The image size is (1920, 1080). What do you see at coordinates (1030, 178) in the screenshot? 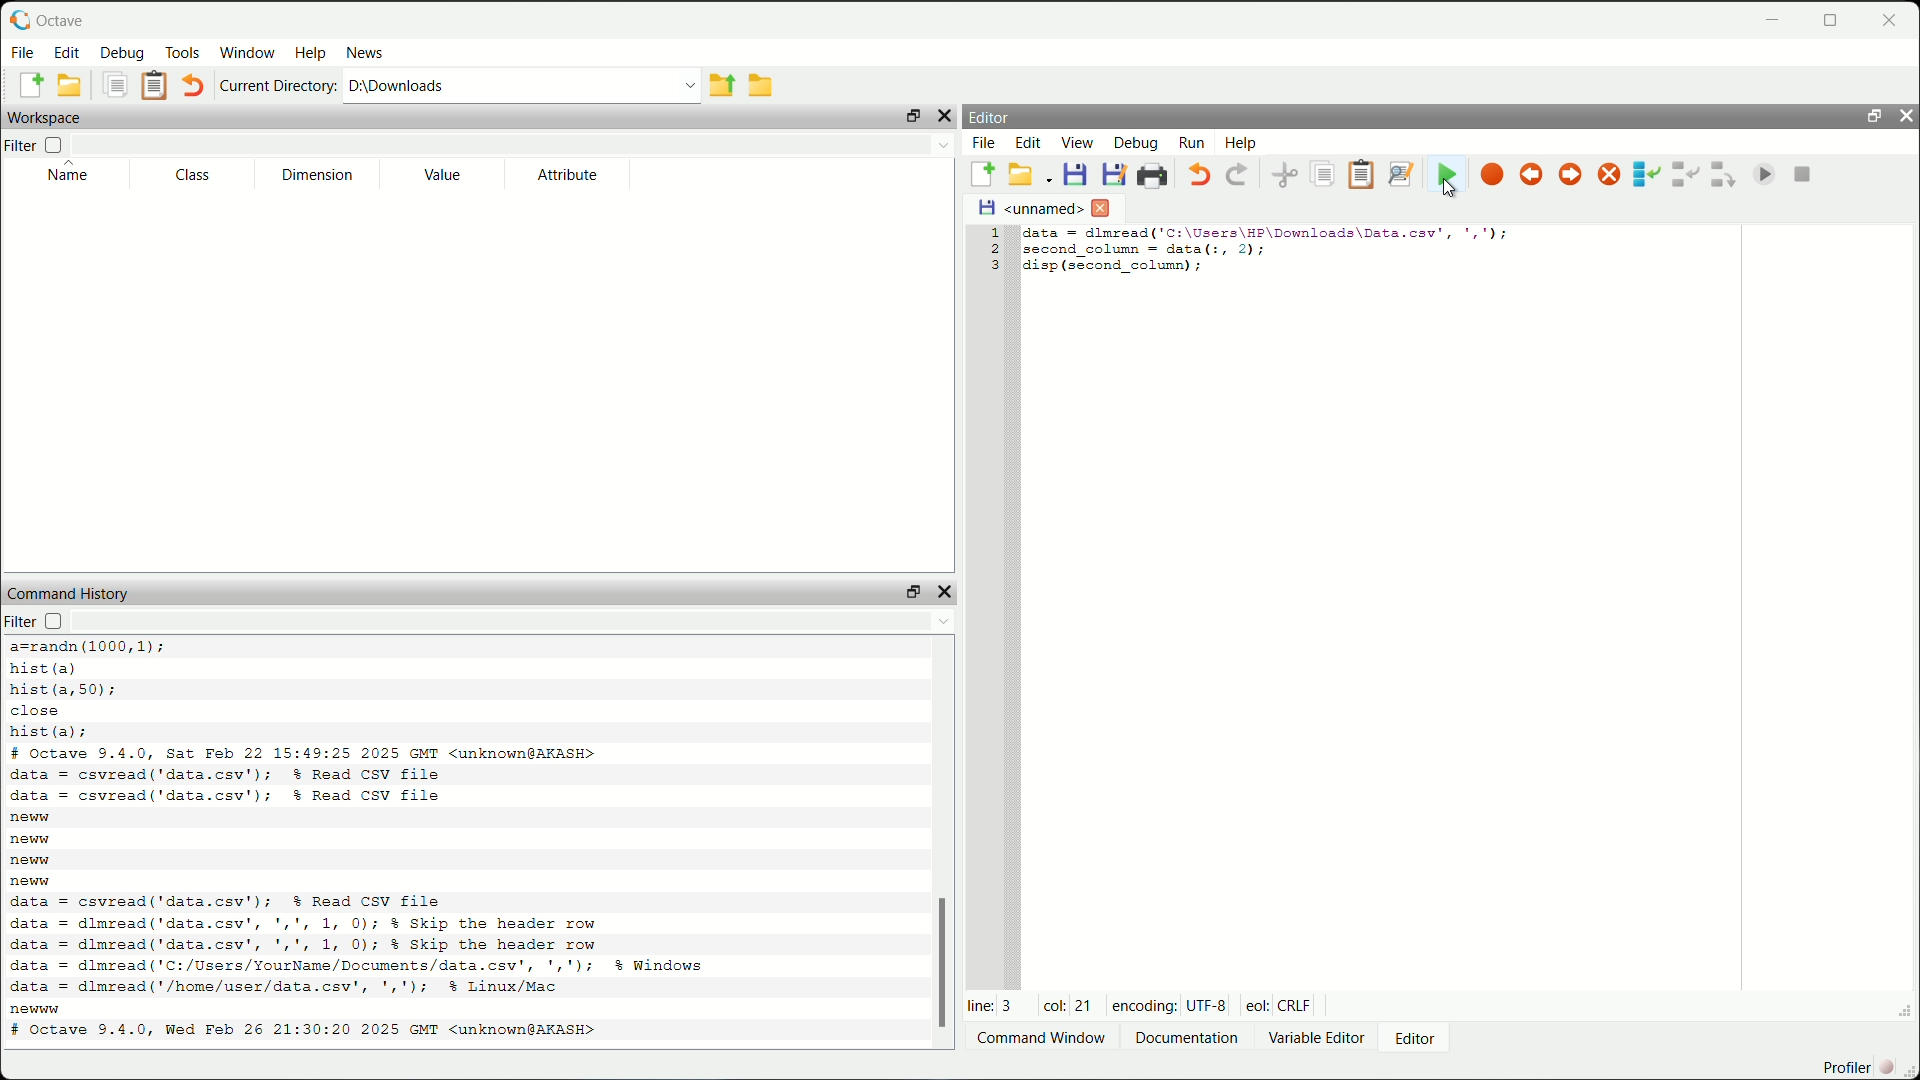
I see `open an existing file in editor` at bounding box center [1030, 178].